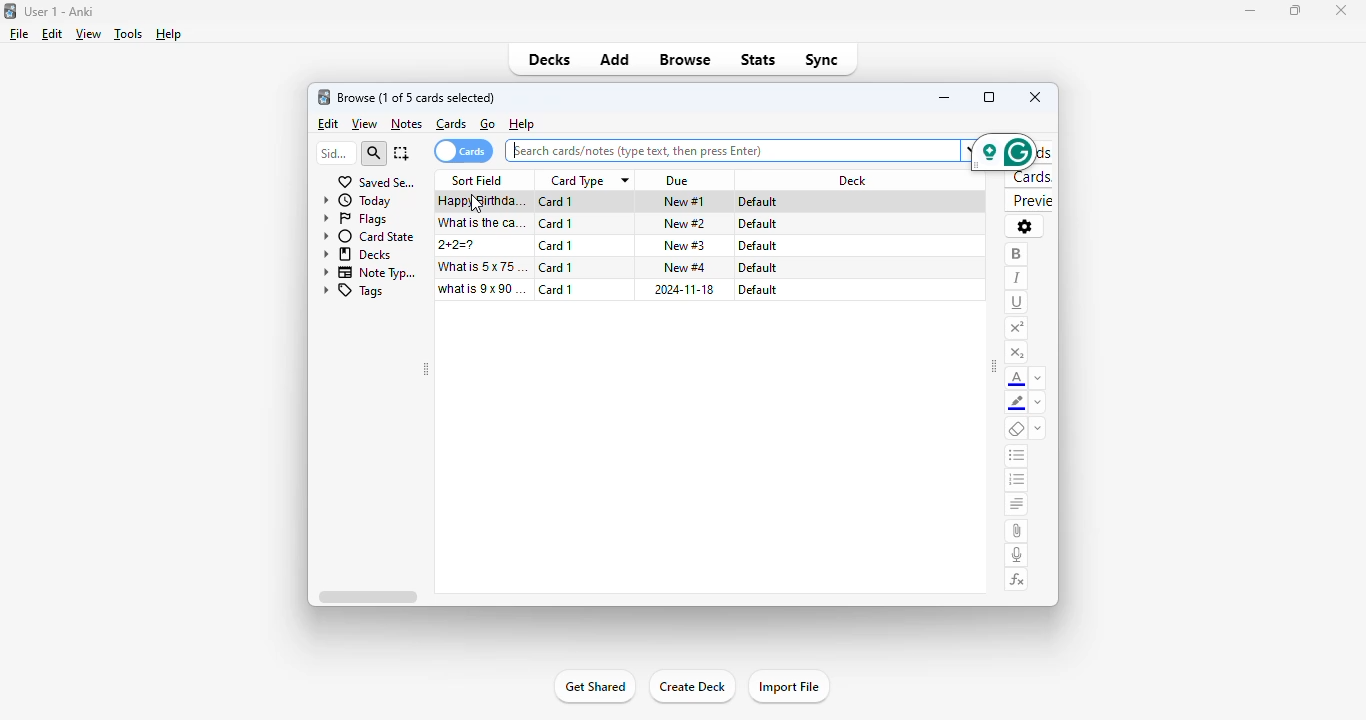 The height and width of the screenshot is (720, 1366). What do you see at coordinates (823, 60) in the screenshot?
I see `sync` at bounding box center [823, 60].